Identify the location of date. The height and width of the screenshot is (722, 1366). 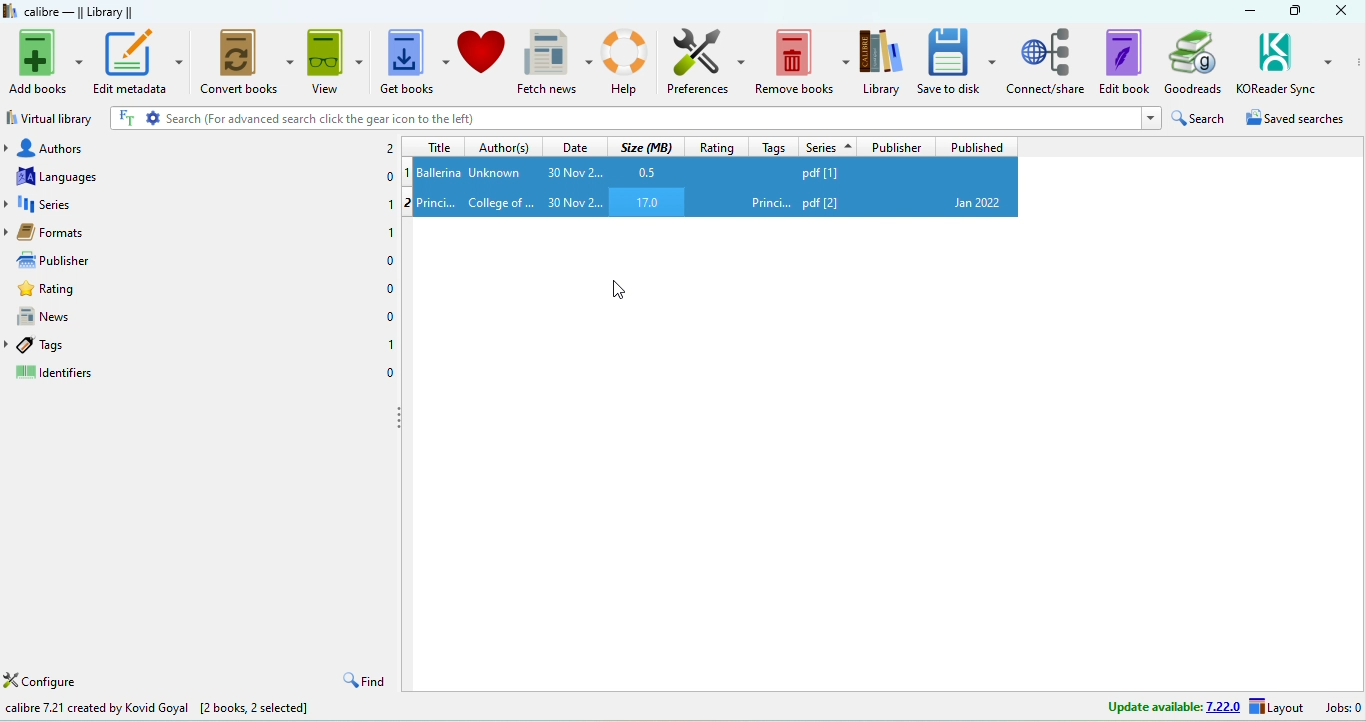
(576, 147).